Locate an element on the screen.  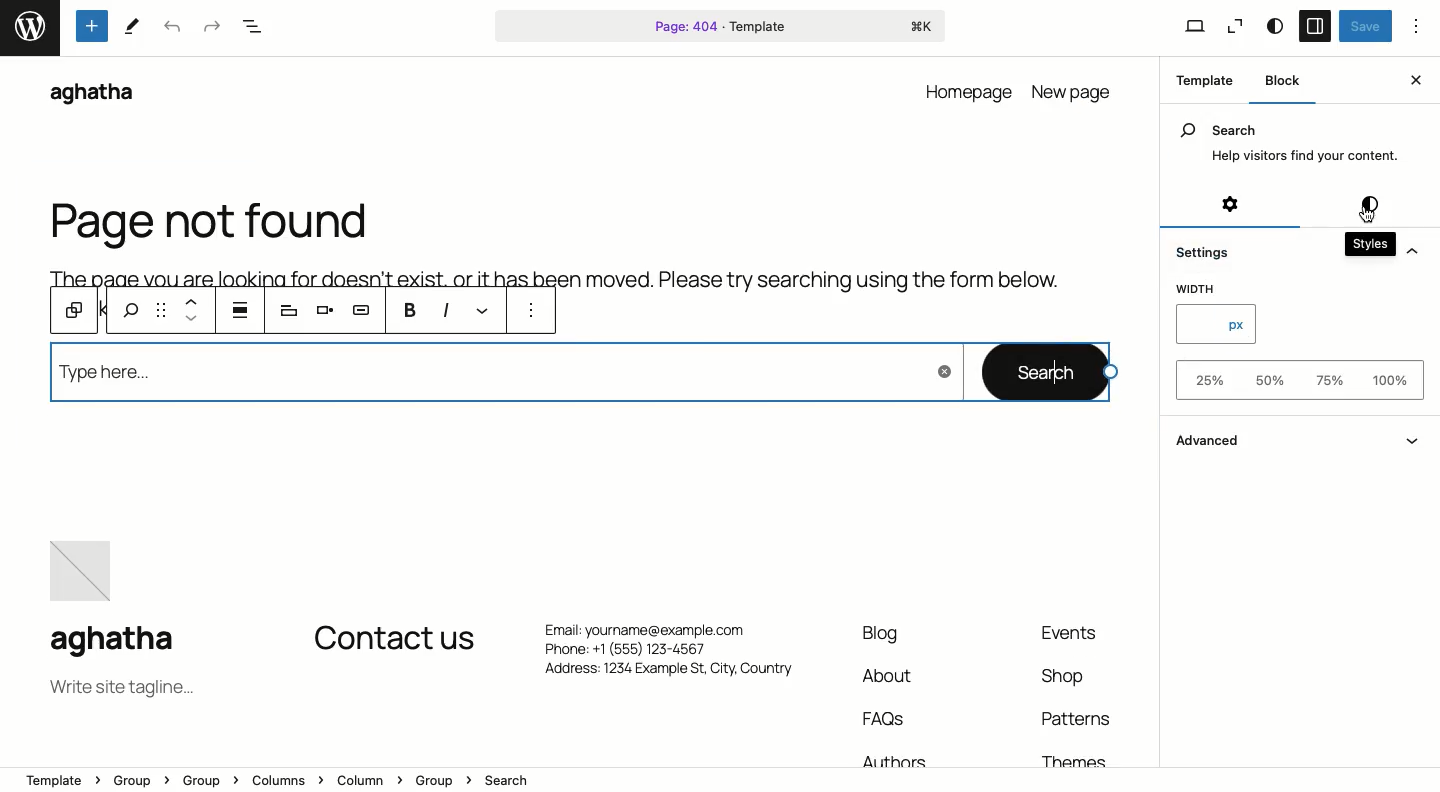
Settings is located at coordinates (1208, 252).